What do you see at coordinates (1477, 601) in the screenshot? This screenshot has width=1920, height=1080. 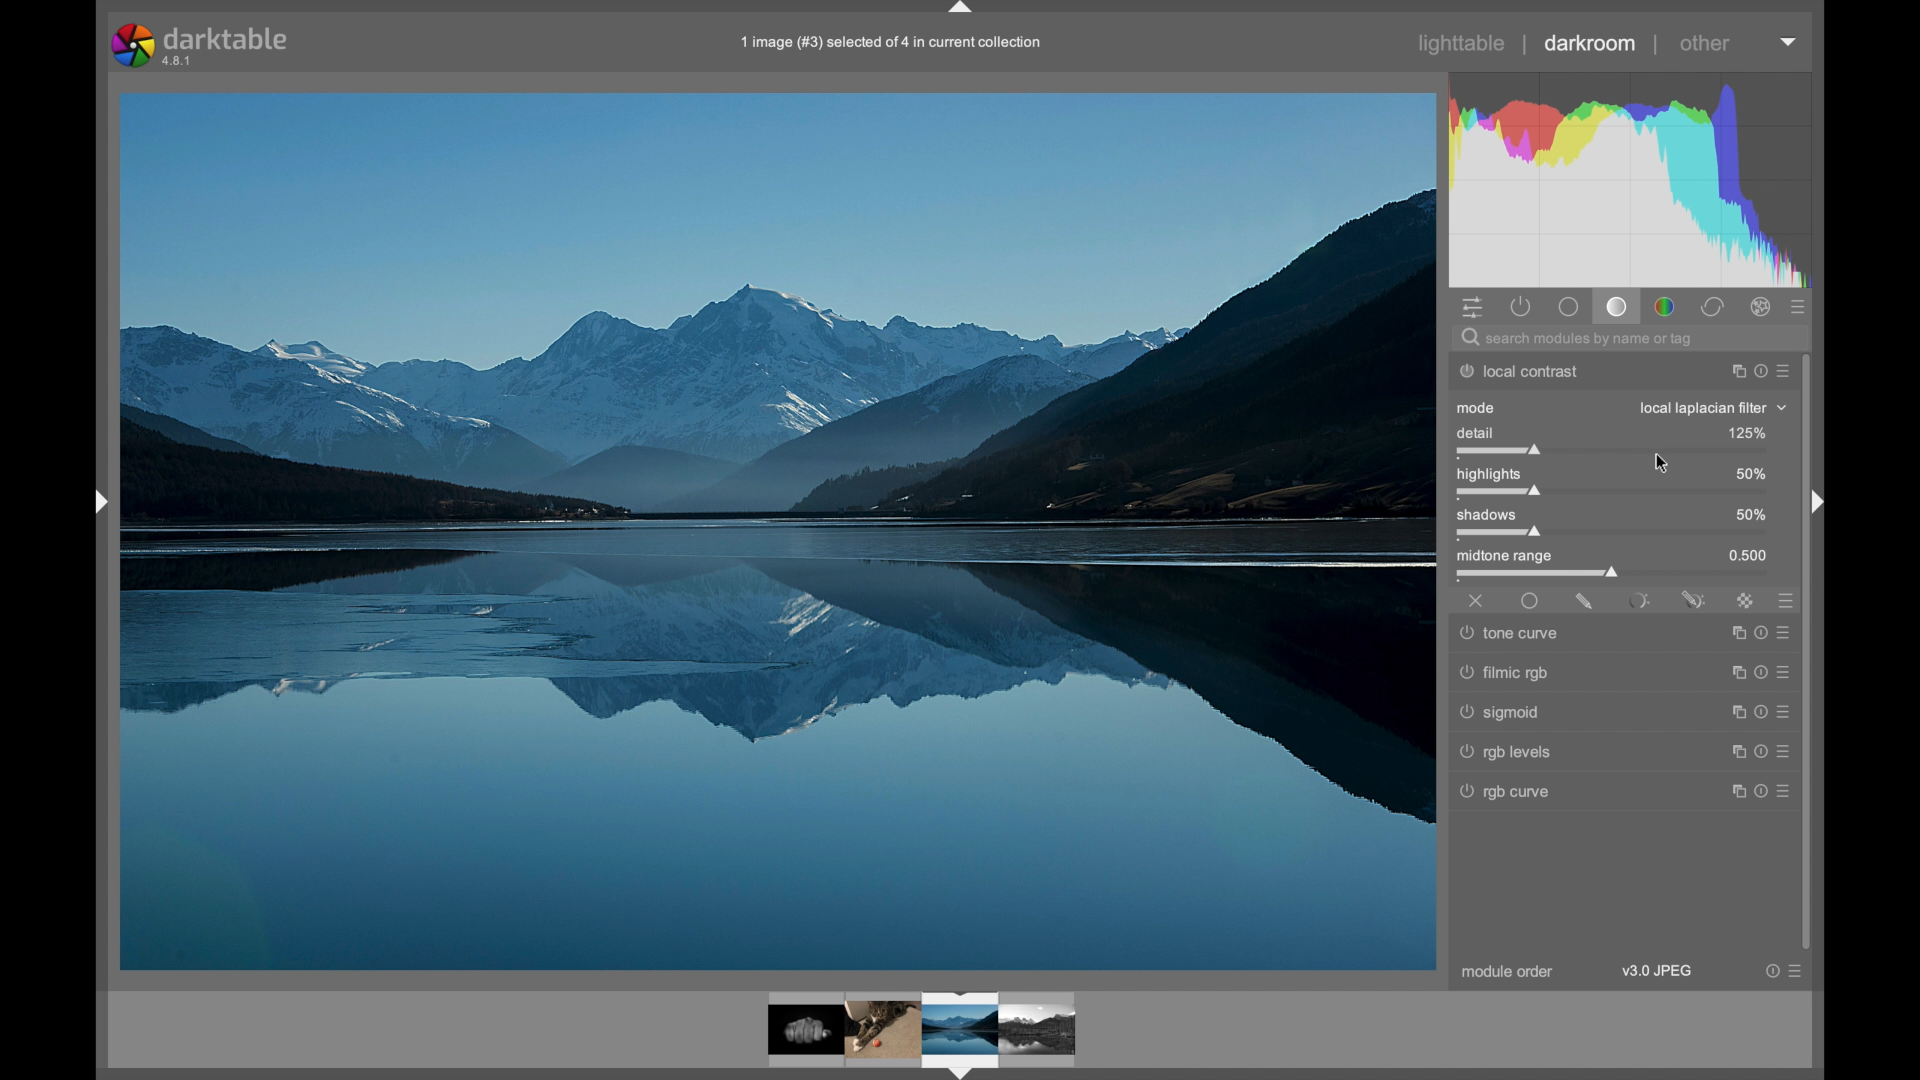 I see `off` at bounding box center [1477, 601].